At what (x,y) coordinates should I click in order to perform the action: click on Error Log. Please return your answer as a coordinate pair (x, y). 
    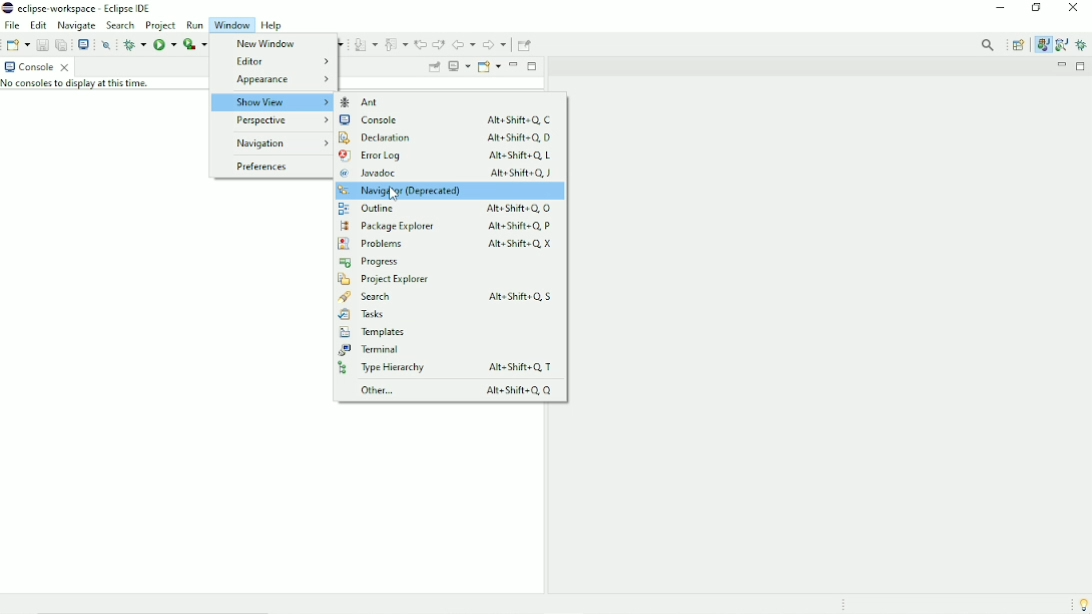
    Looking at the image, I should click on (445, 156).